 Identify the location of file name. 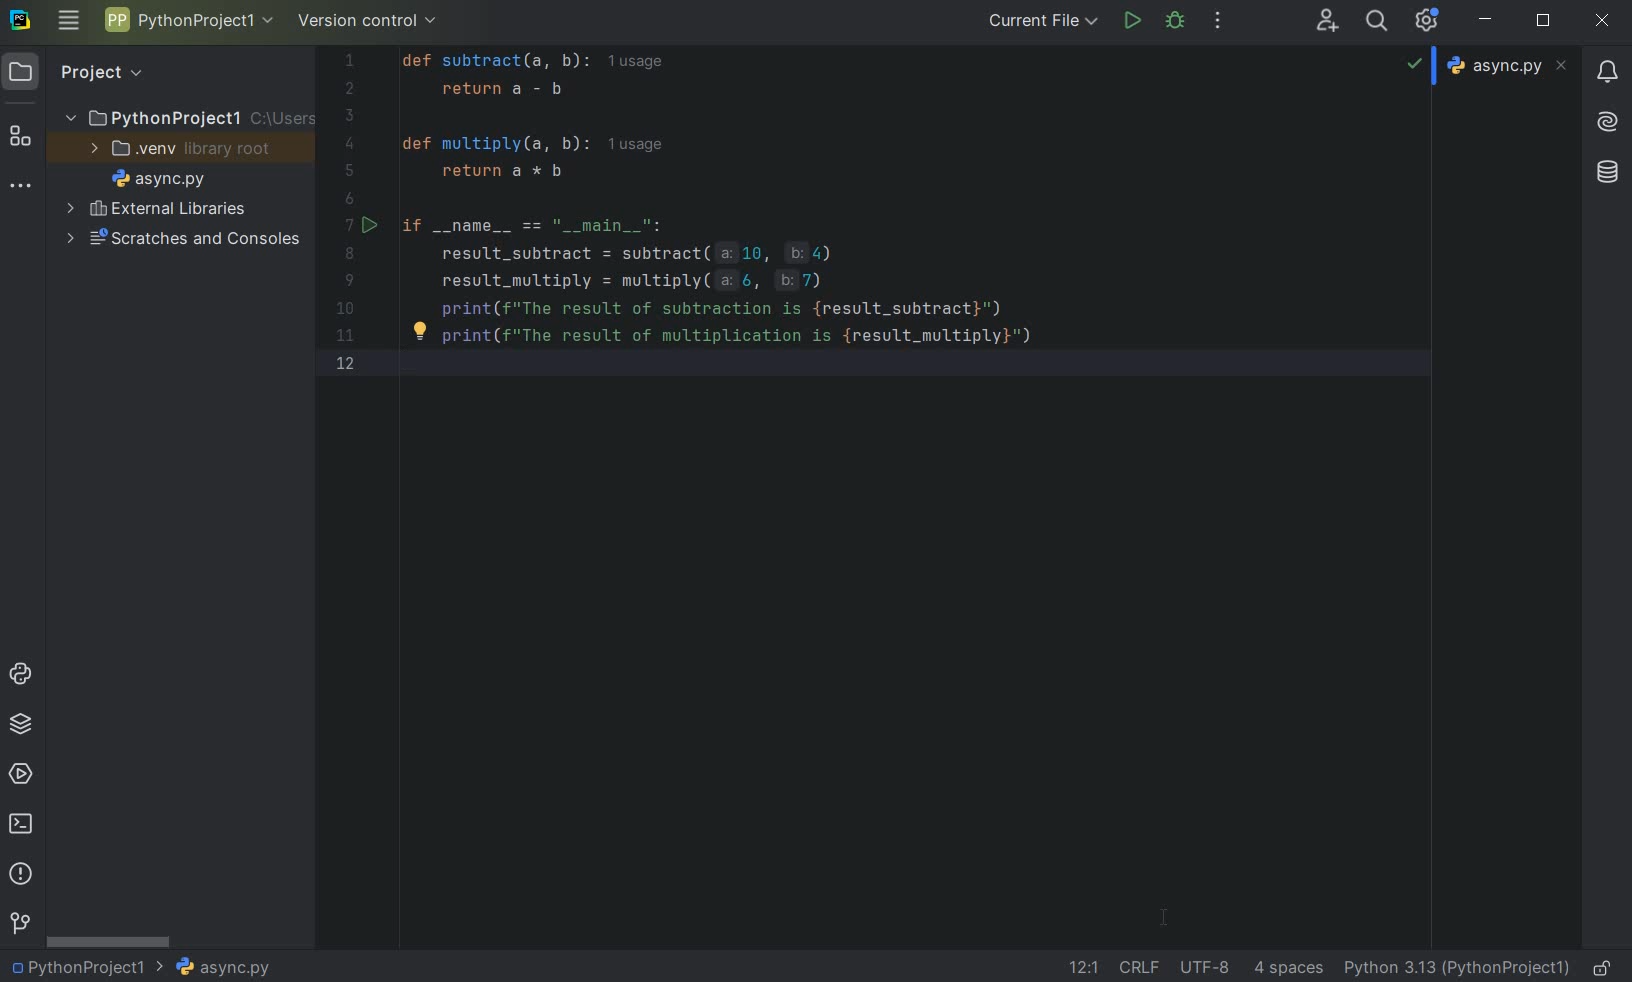
(165, 180).